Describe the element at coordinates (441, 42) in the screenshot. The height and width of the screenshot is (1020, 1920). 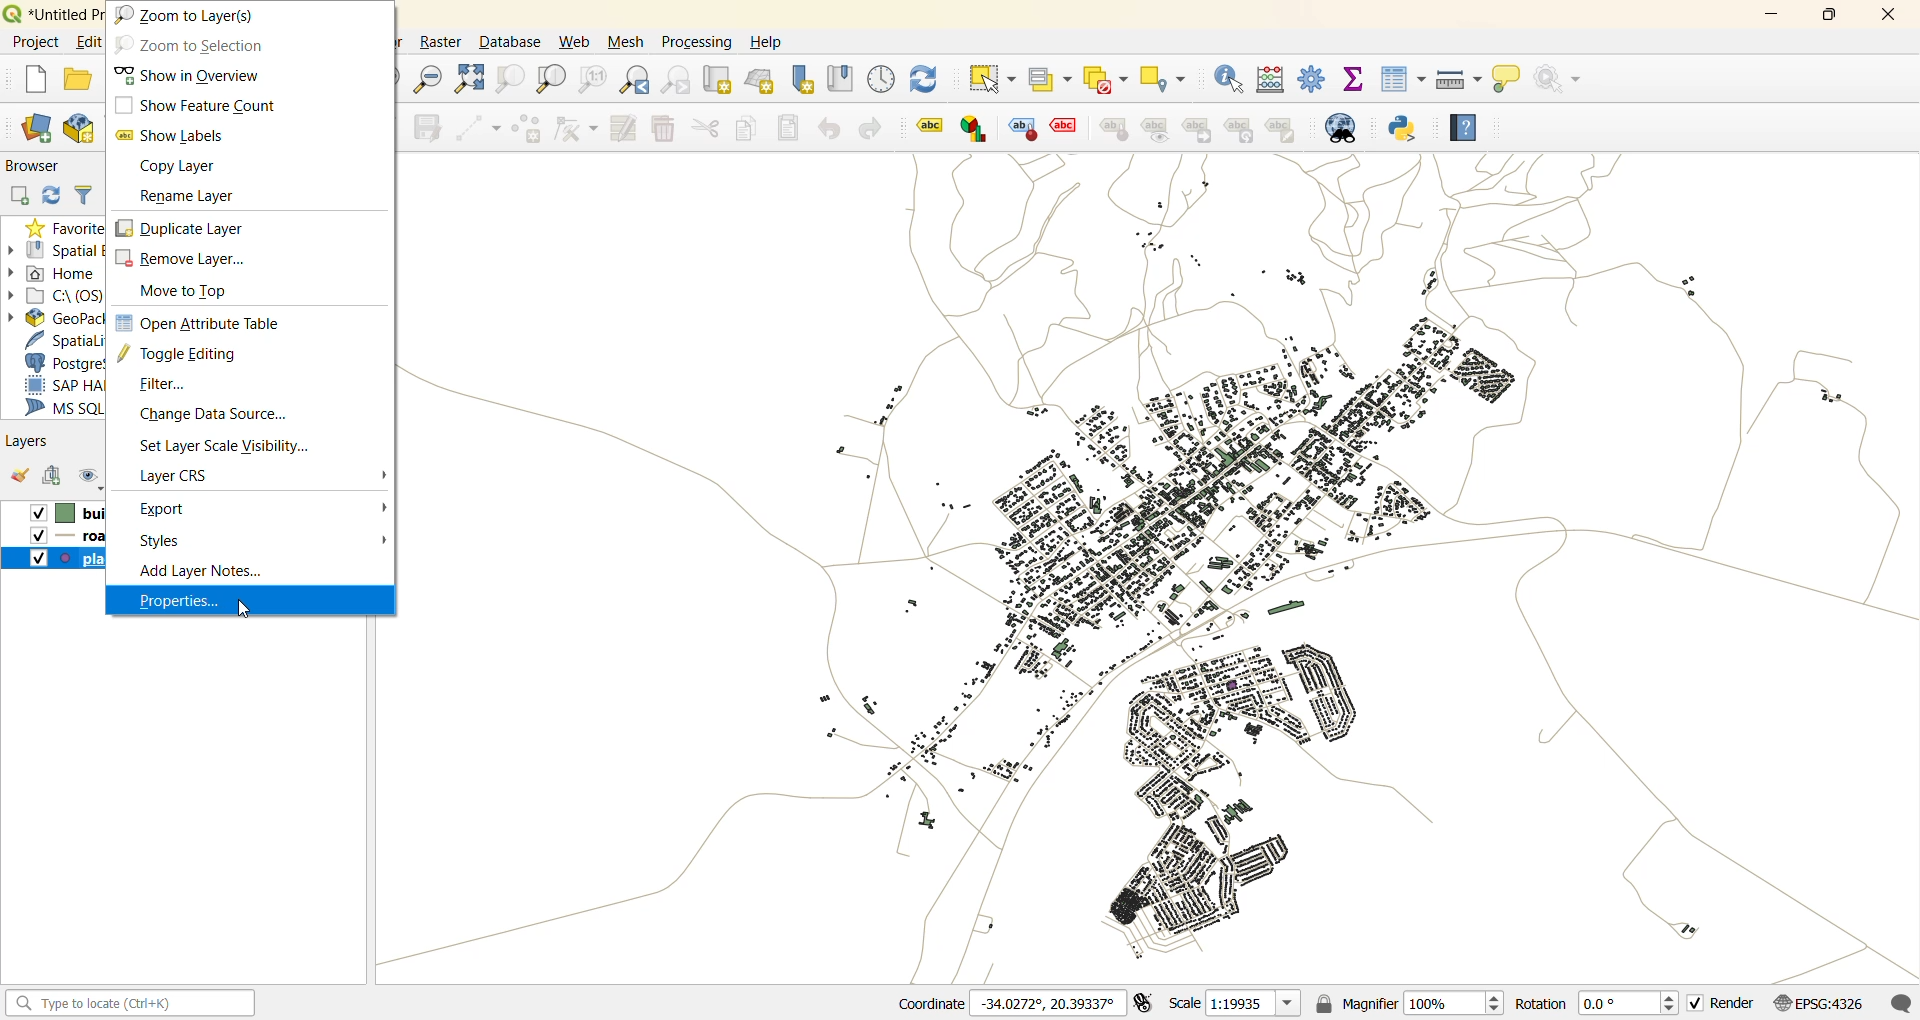
I see `raster` at that location.